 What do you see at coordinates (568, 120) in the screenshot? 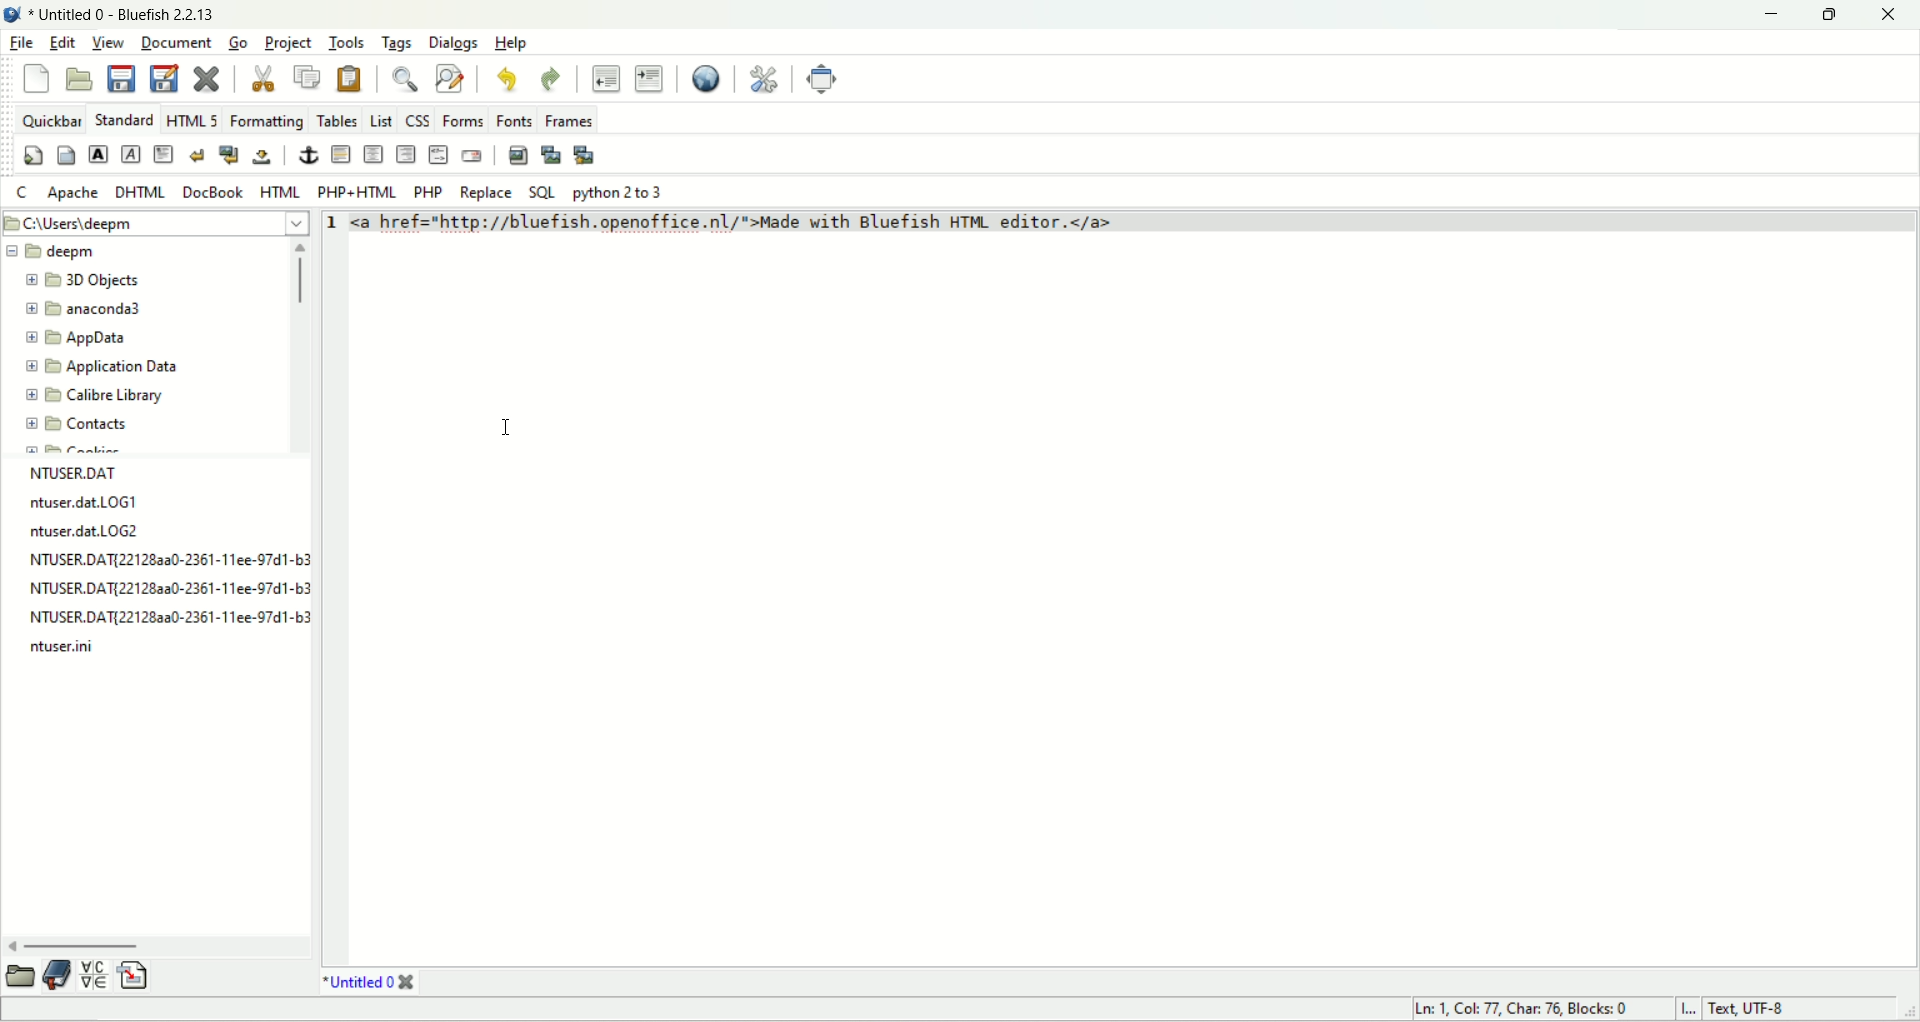
I see `frames` at bounding box center [568, 120].